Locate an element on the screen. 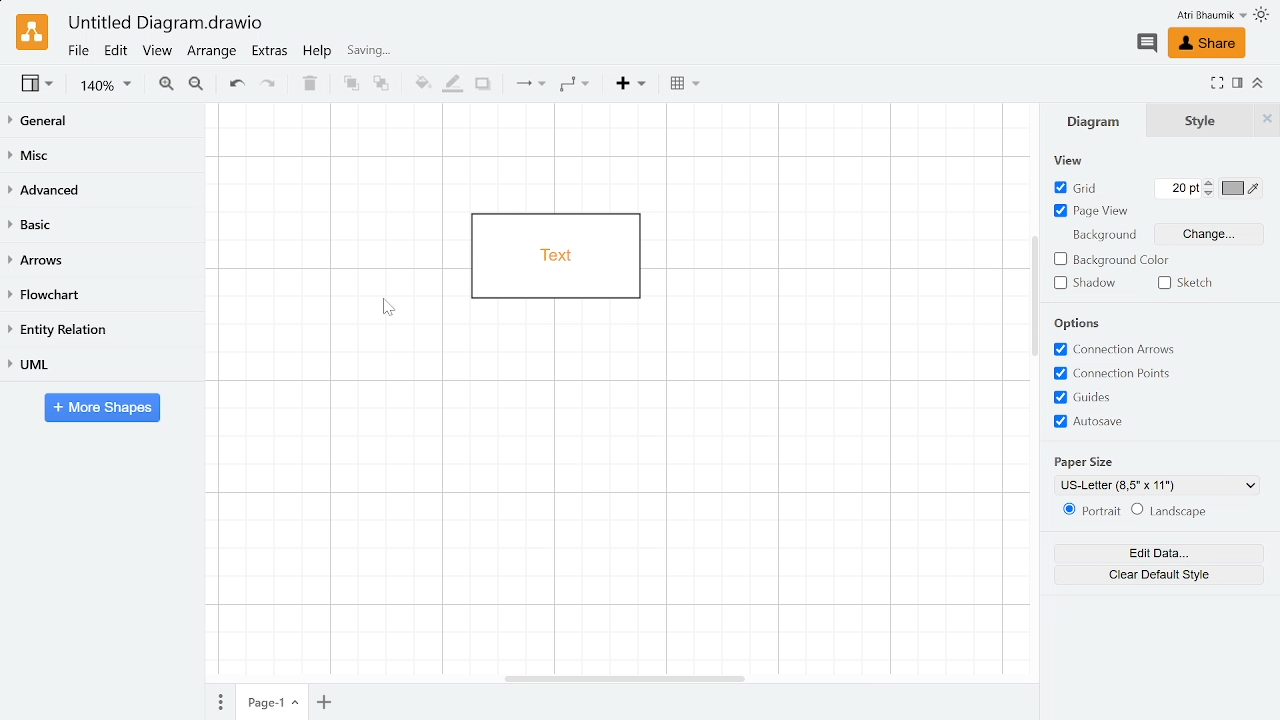  UML is located at coordinates (102, 363).